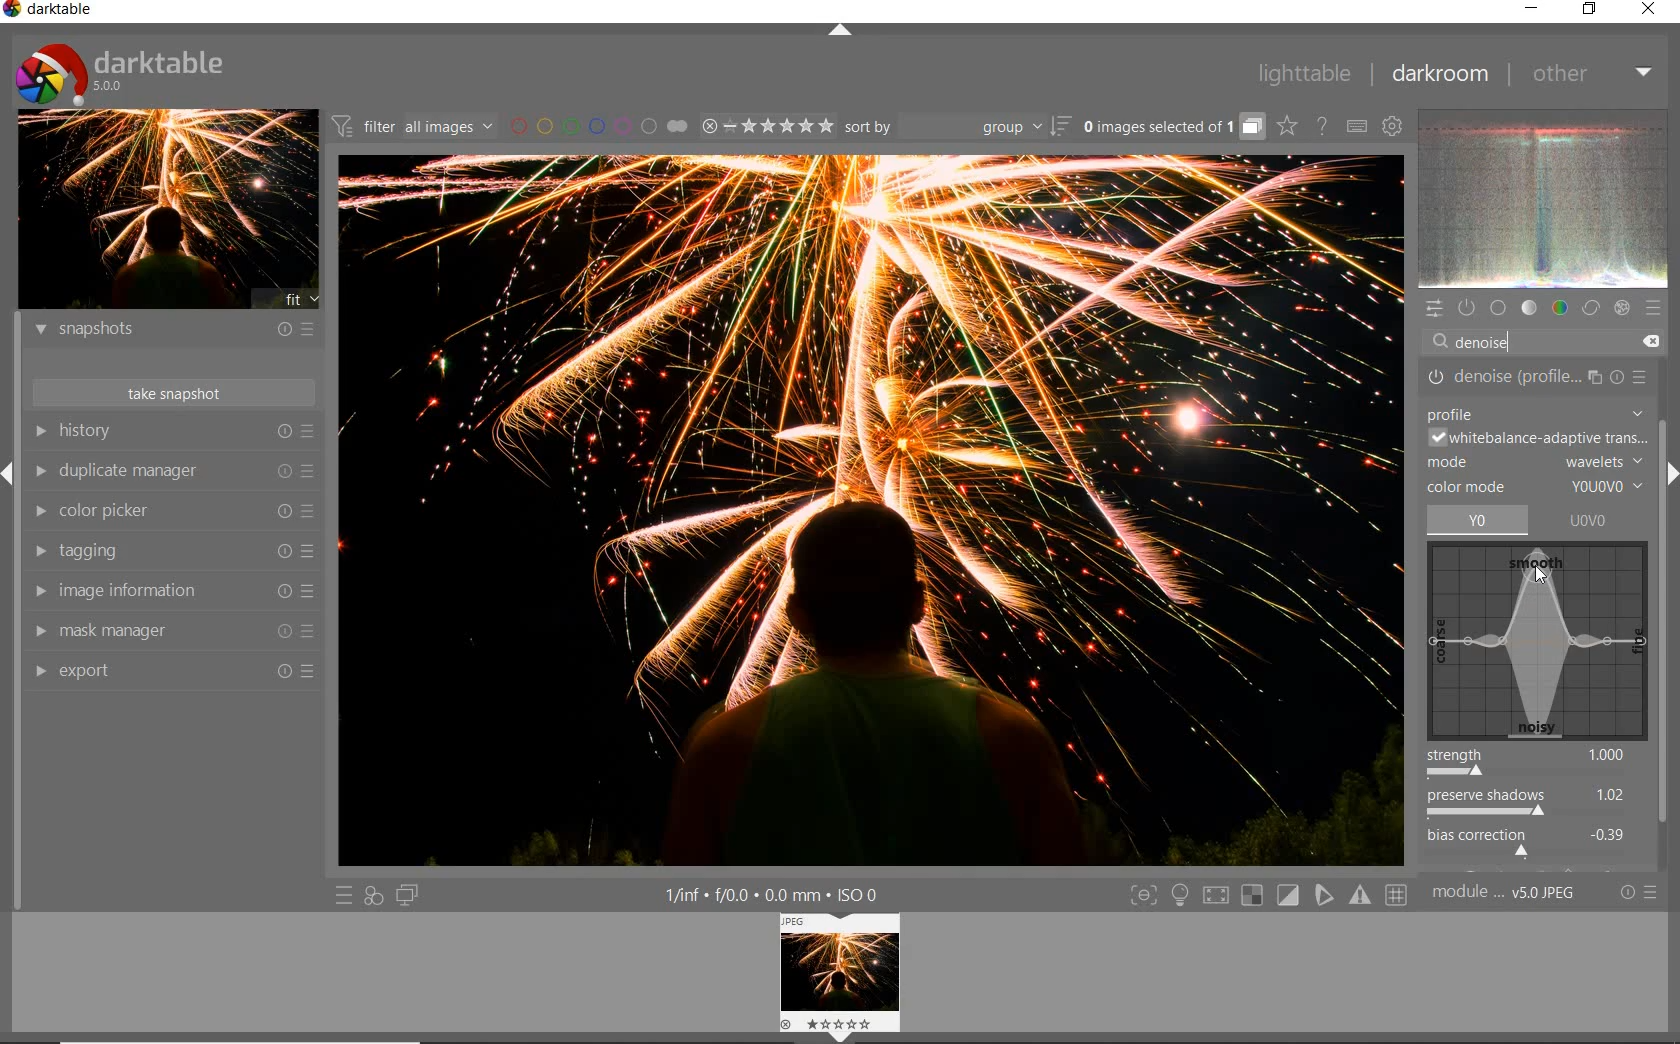 The image size is (1680, 1044). I want to click on lighttable, so click(1301, 72).